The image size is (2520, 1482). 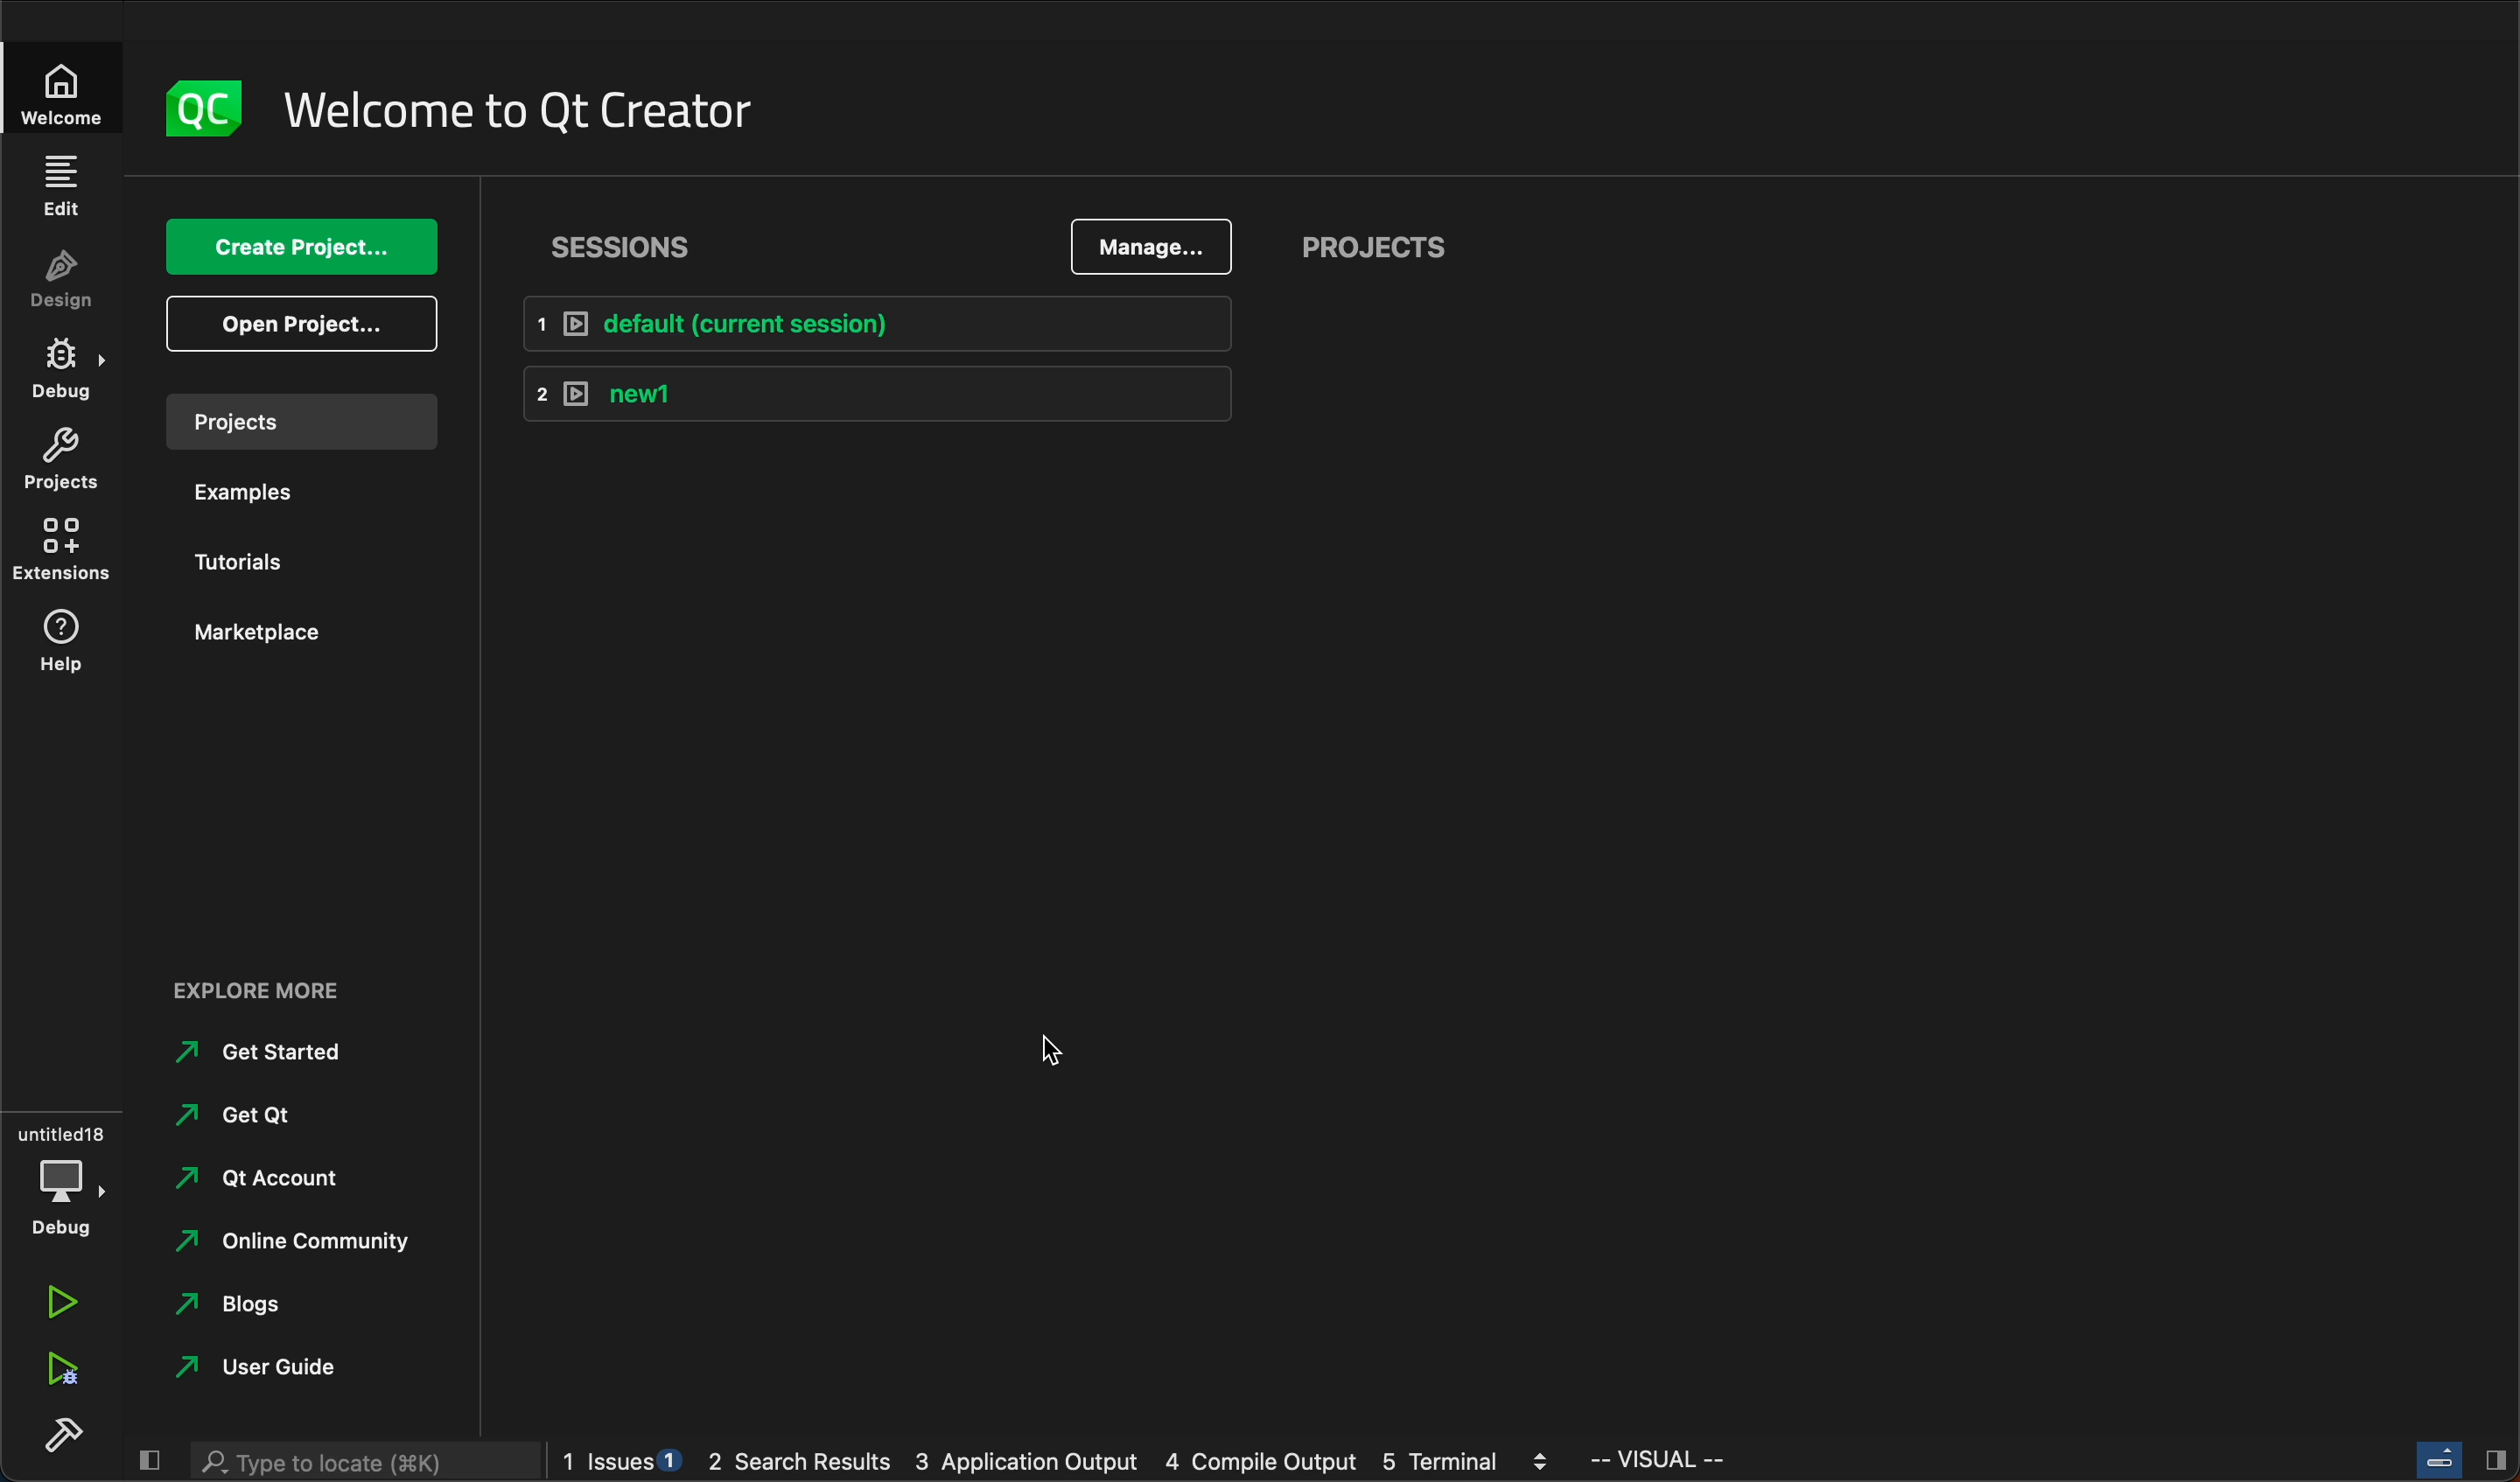 I want to click on build, so click(x=60, y=1440).